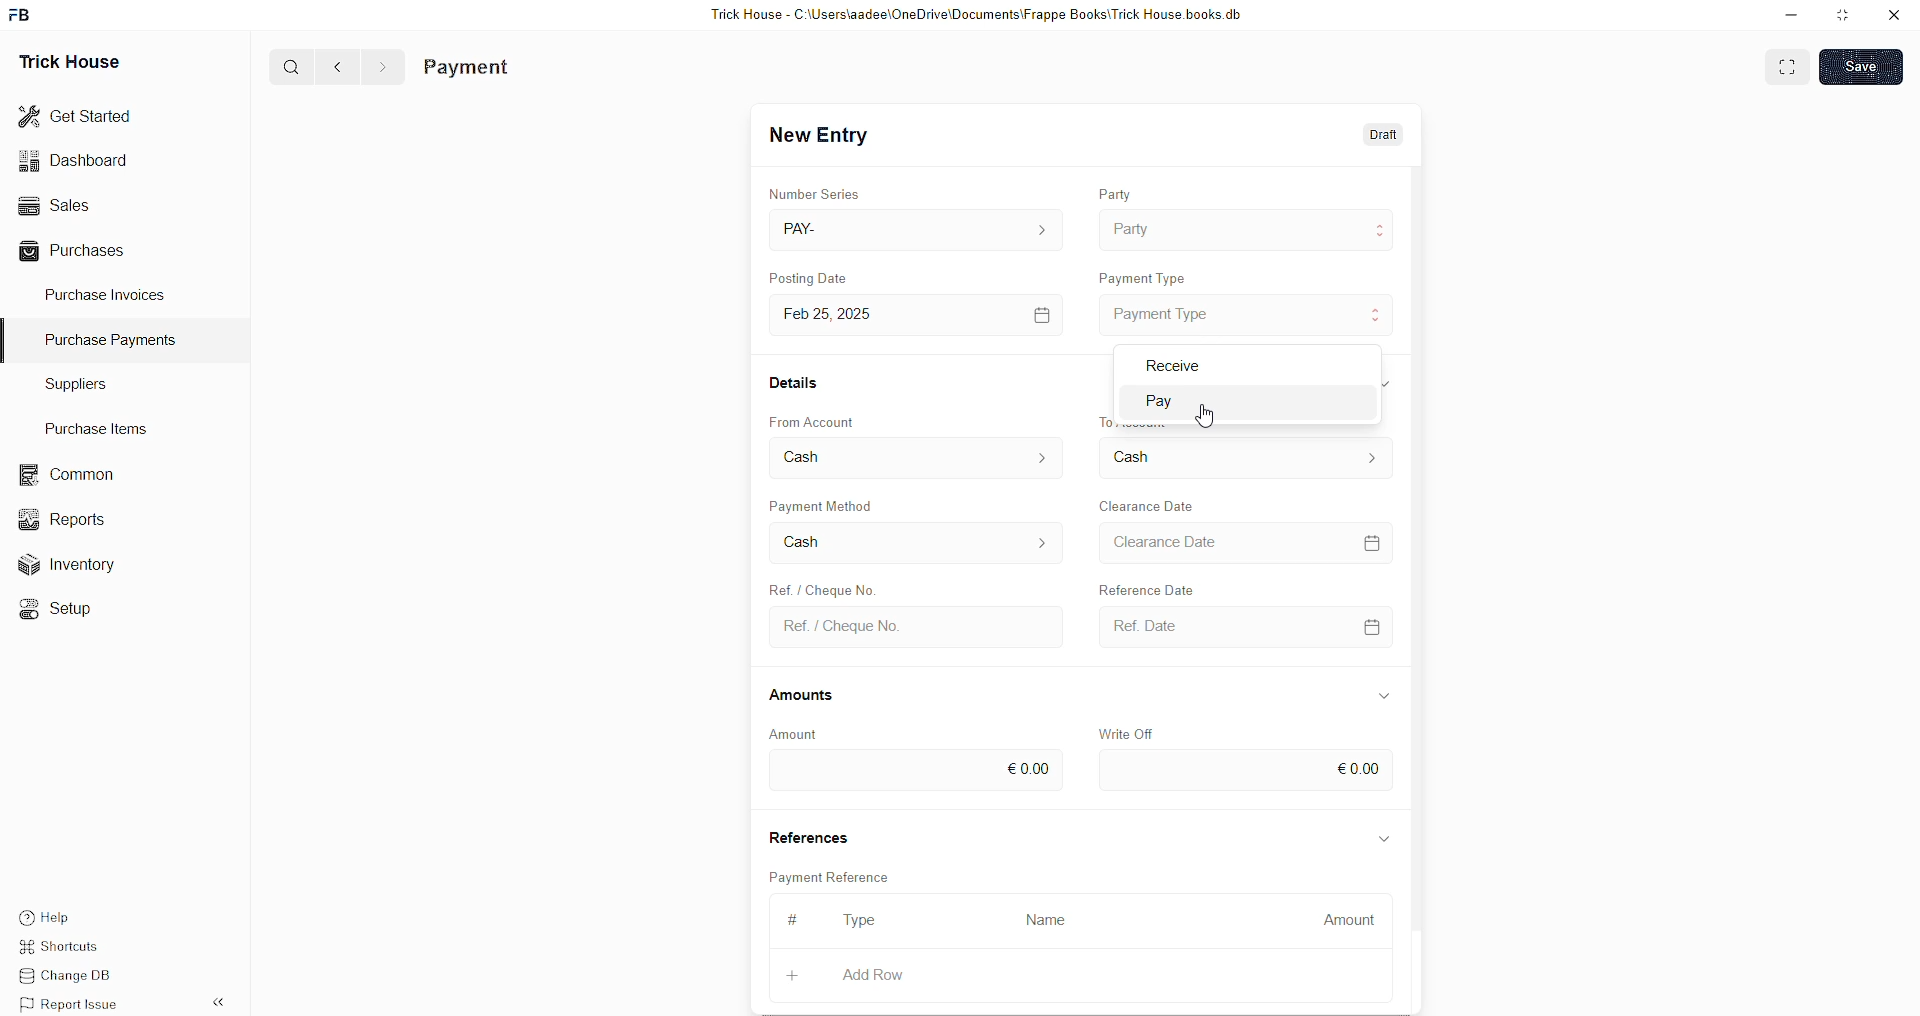  Describe the element at coordinates (824, 136) in the screenshot. I see `New Entry` at that location.